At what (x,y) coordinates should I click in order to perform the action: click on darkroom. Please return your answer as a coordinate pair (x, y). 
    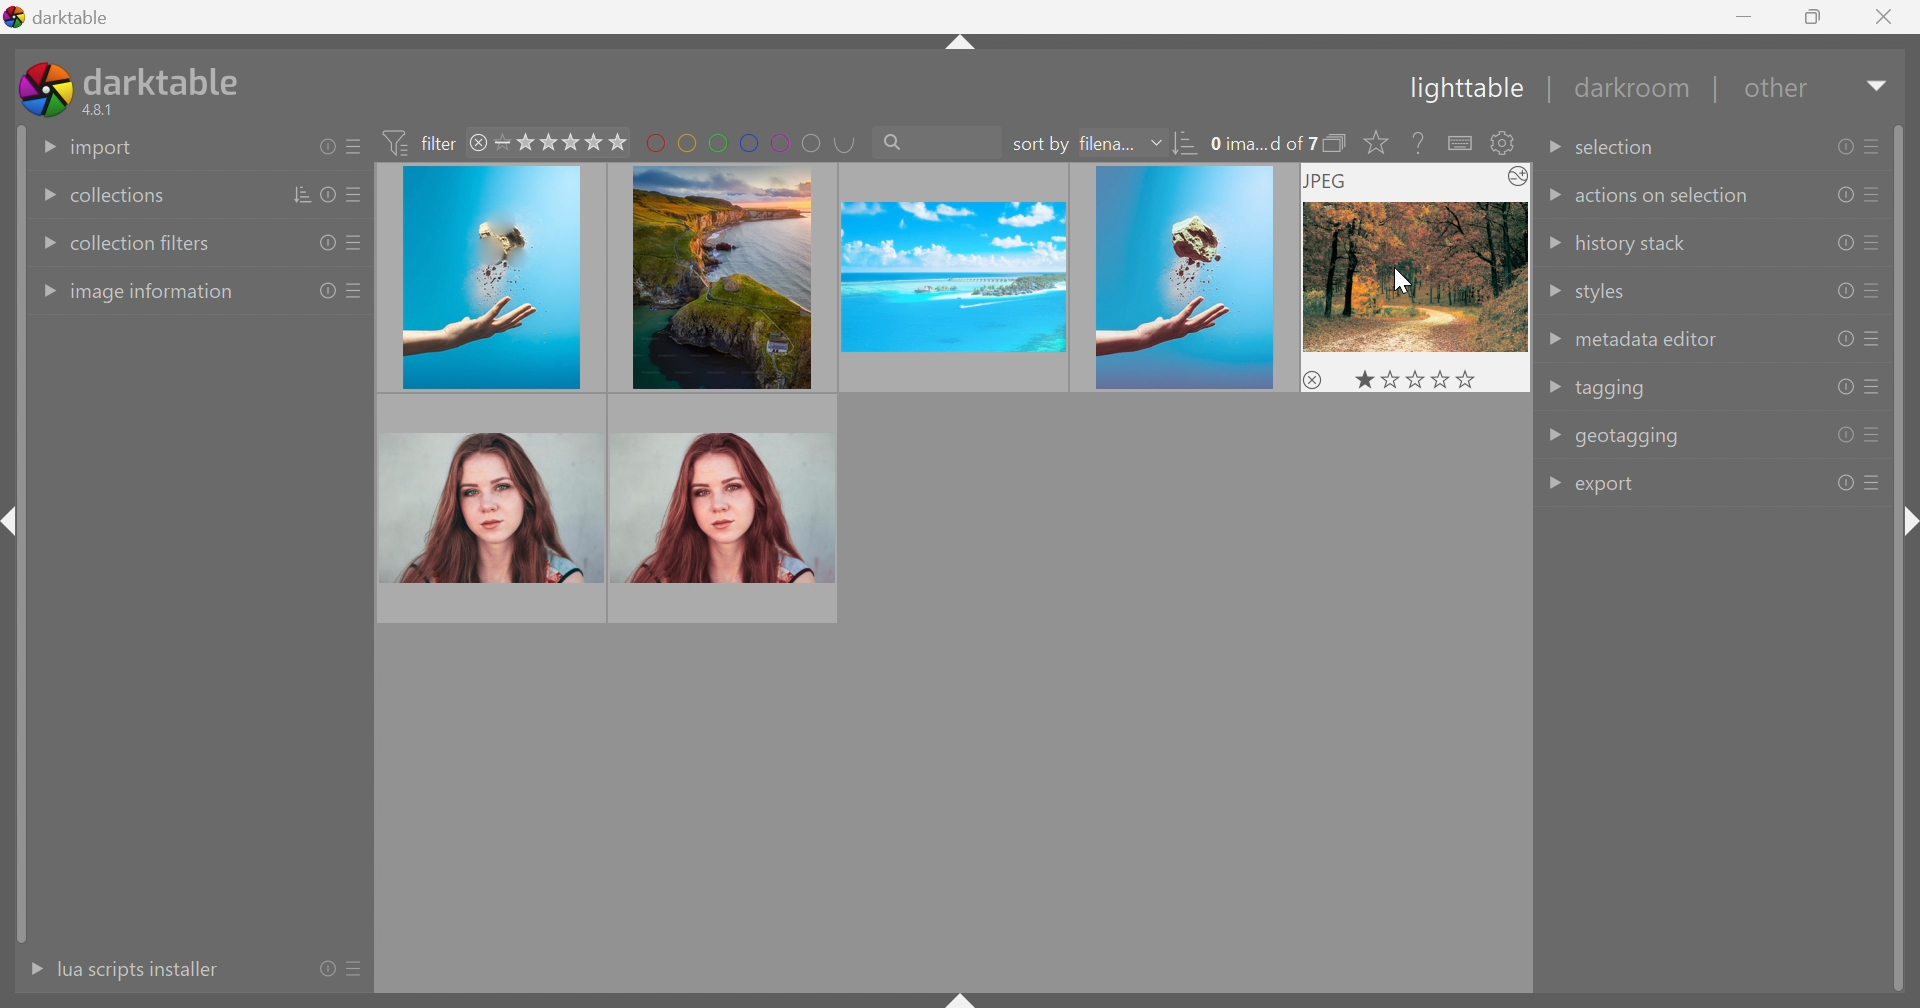
    Looking at the image, I should click on (1636, 89).